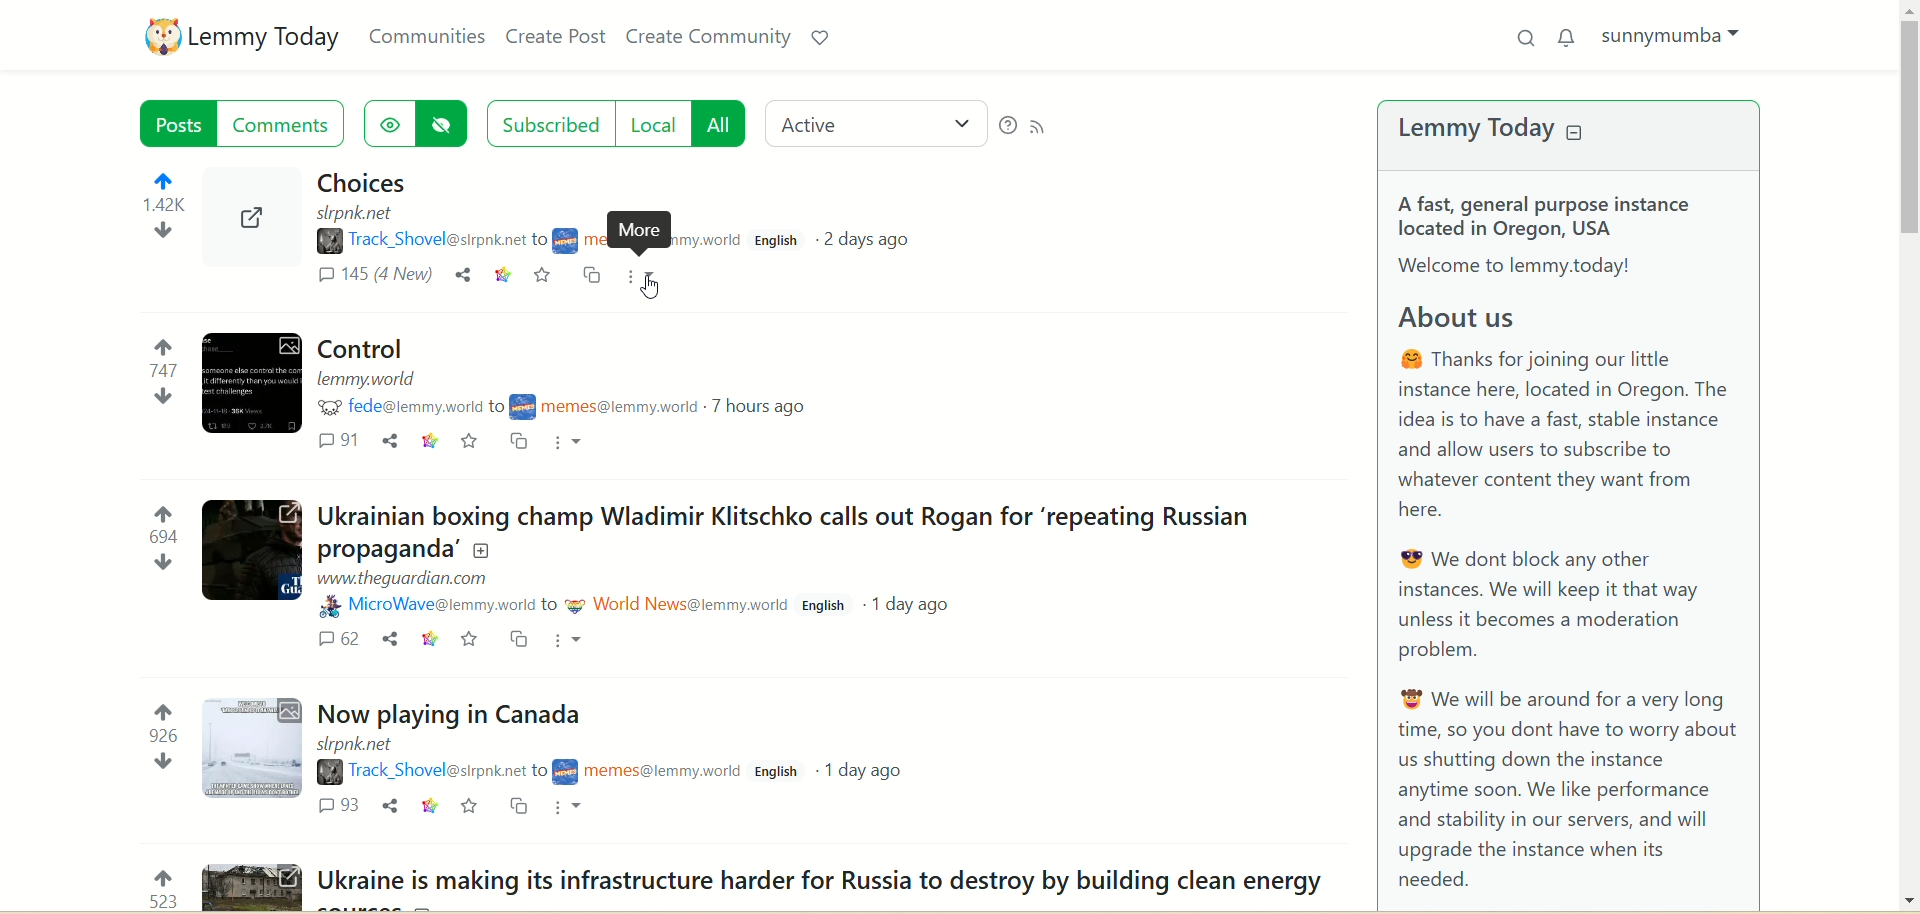 This screenshot has width=1920, height=914. What do you see at coordinates (369, 380) in the screenshot?
I see `URL` at bounding box center [369, 380].